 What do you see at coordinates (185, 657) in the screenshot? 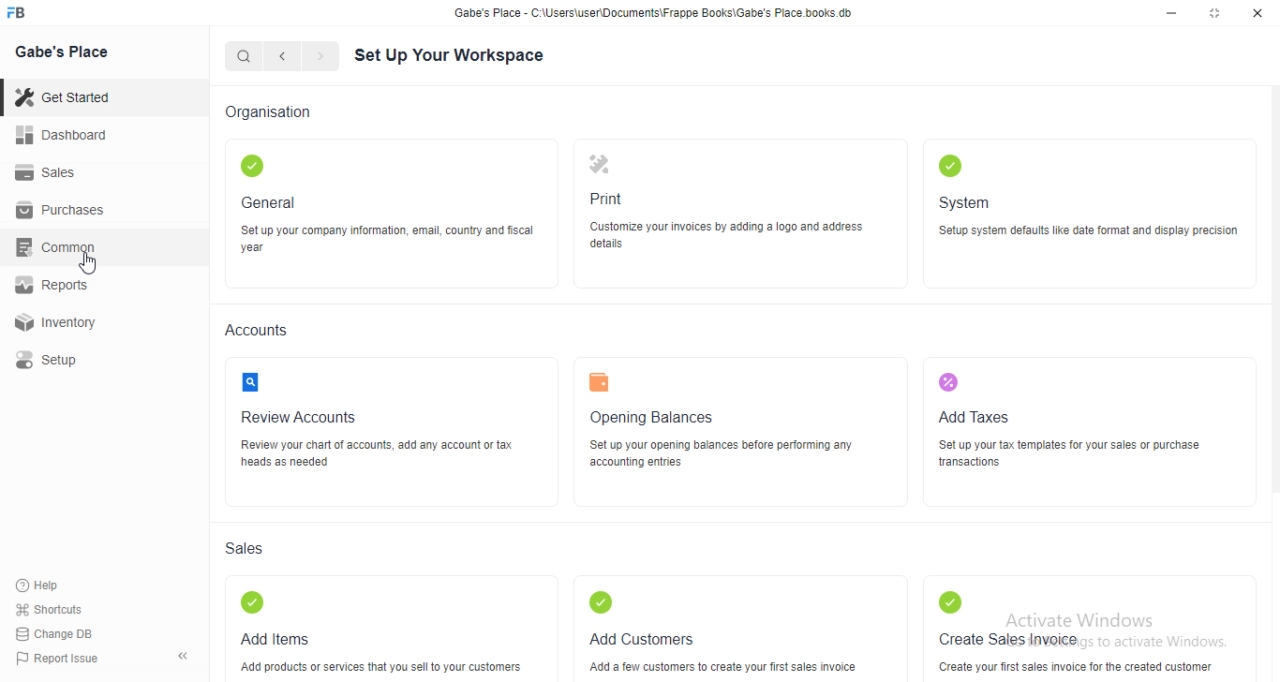
I see `«` at bounding box center [185, 657].